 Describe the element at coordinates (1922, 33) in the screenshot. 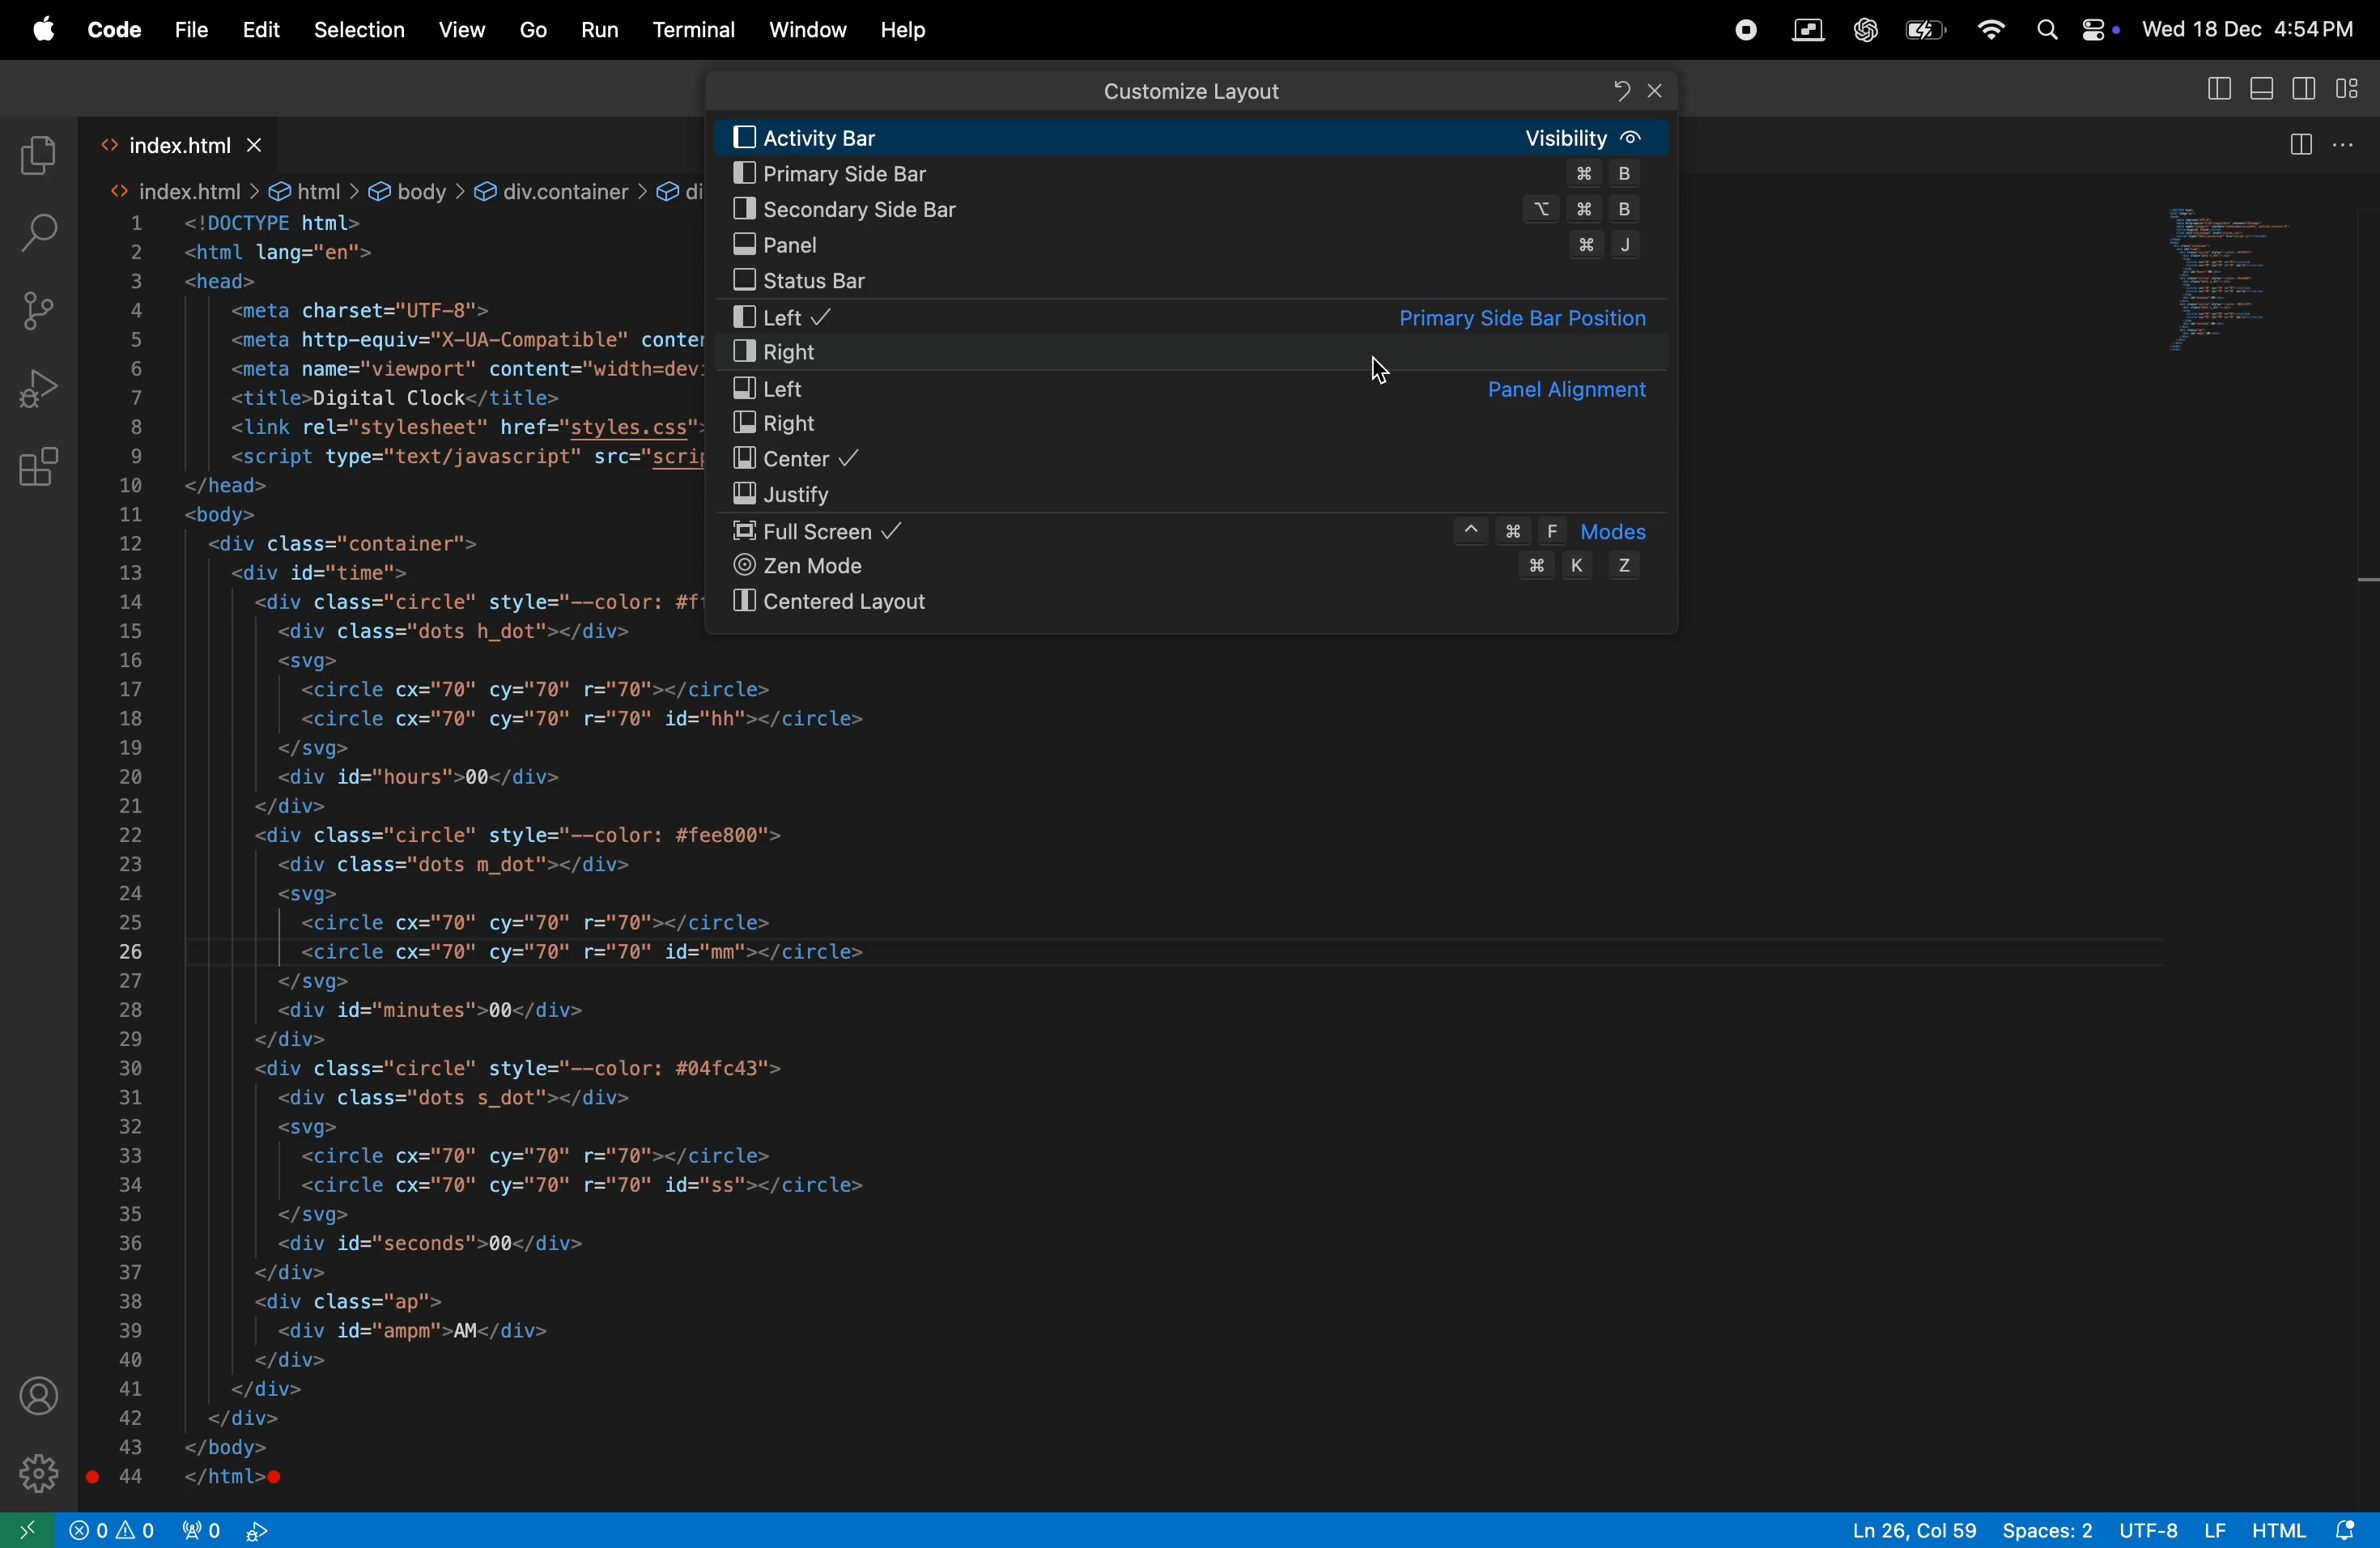

I see `battery` at that location.